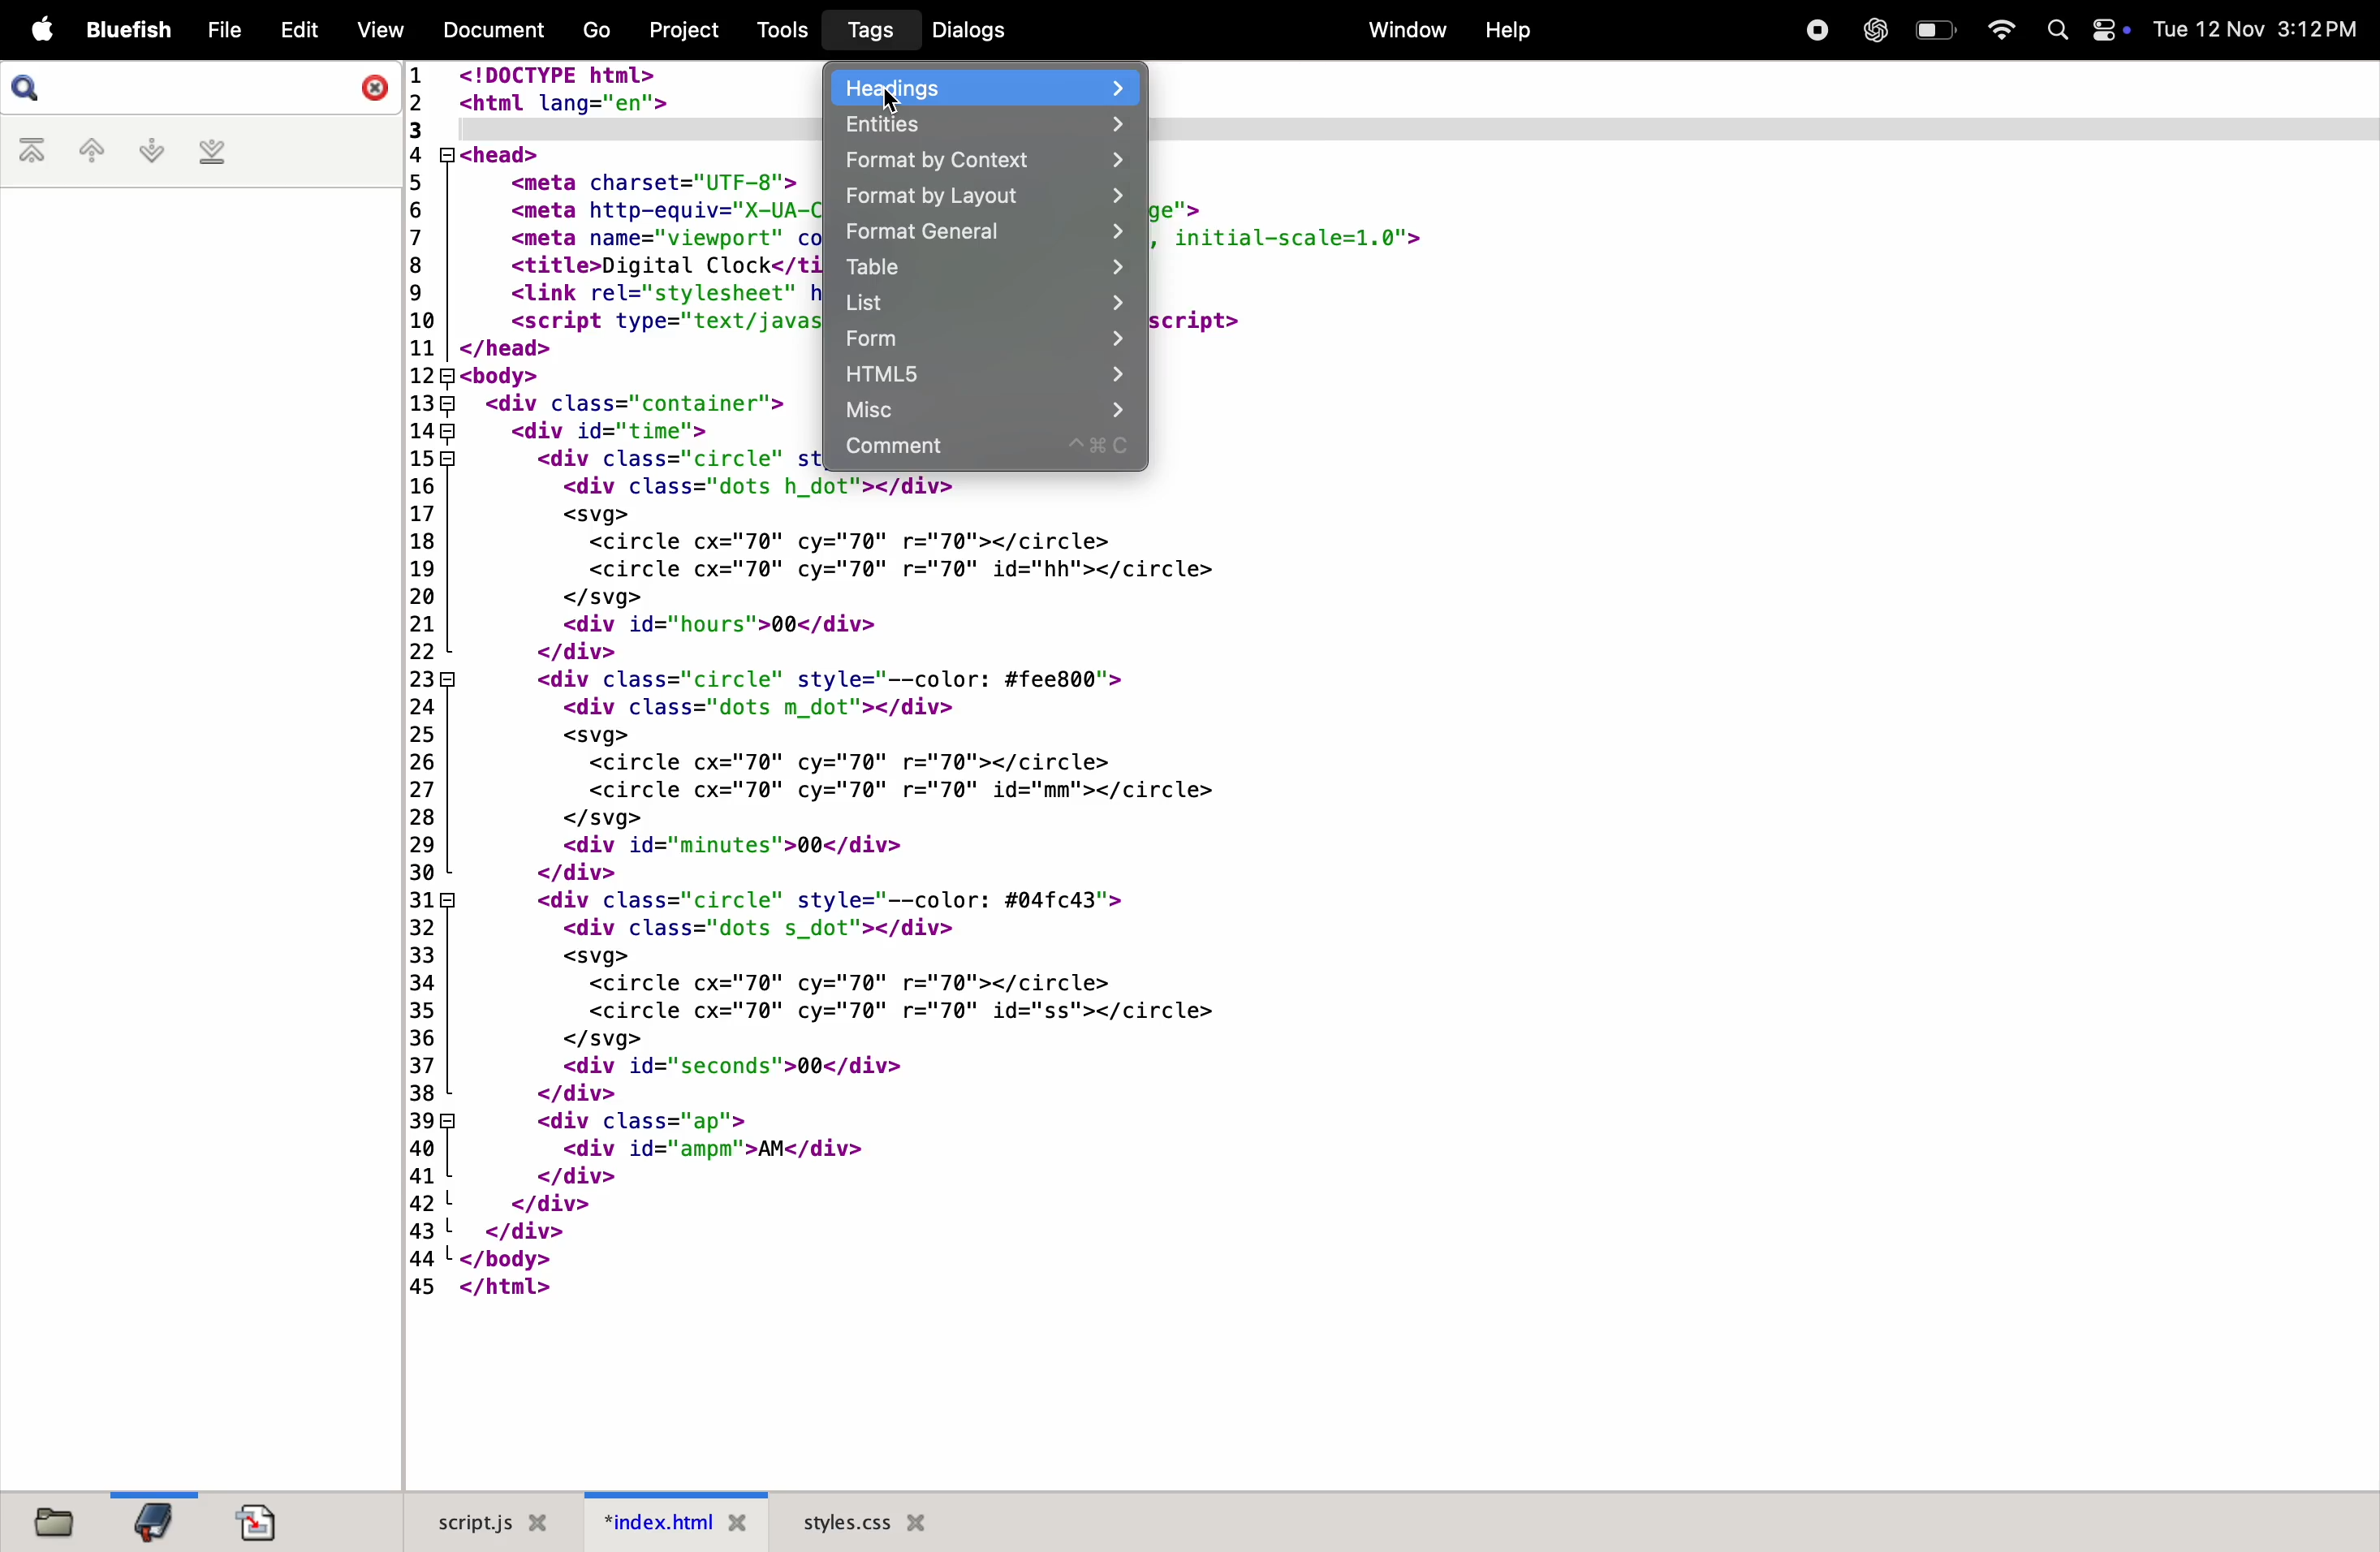  I want to click on apple menu, so click(38, 32).